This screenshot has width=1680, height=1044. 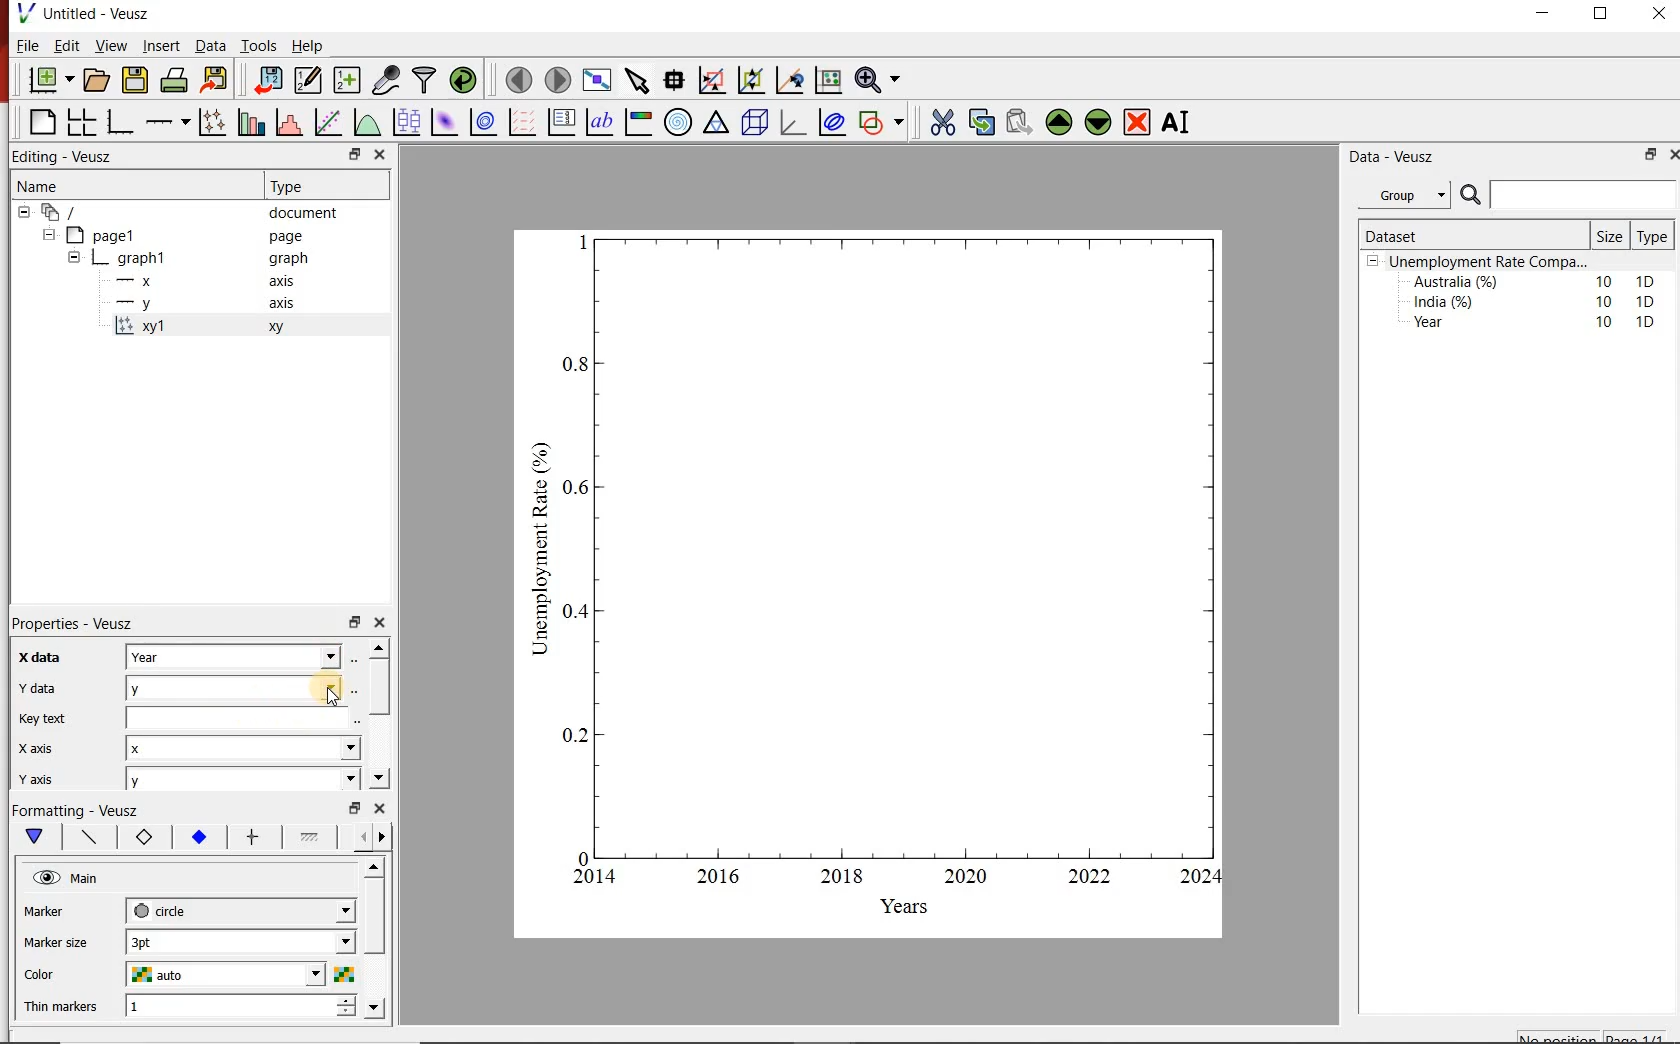 I want to click on minimise, so click(x=357, y=154).